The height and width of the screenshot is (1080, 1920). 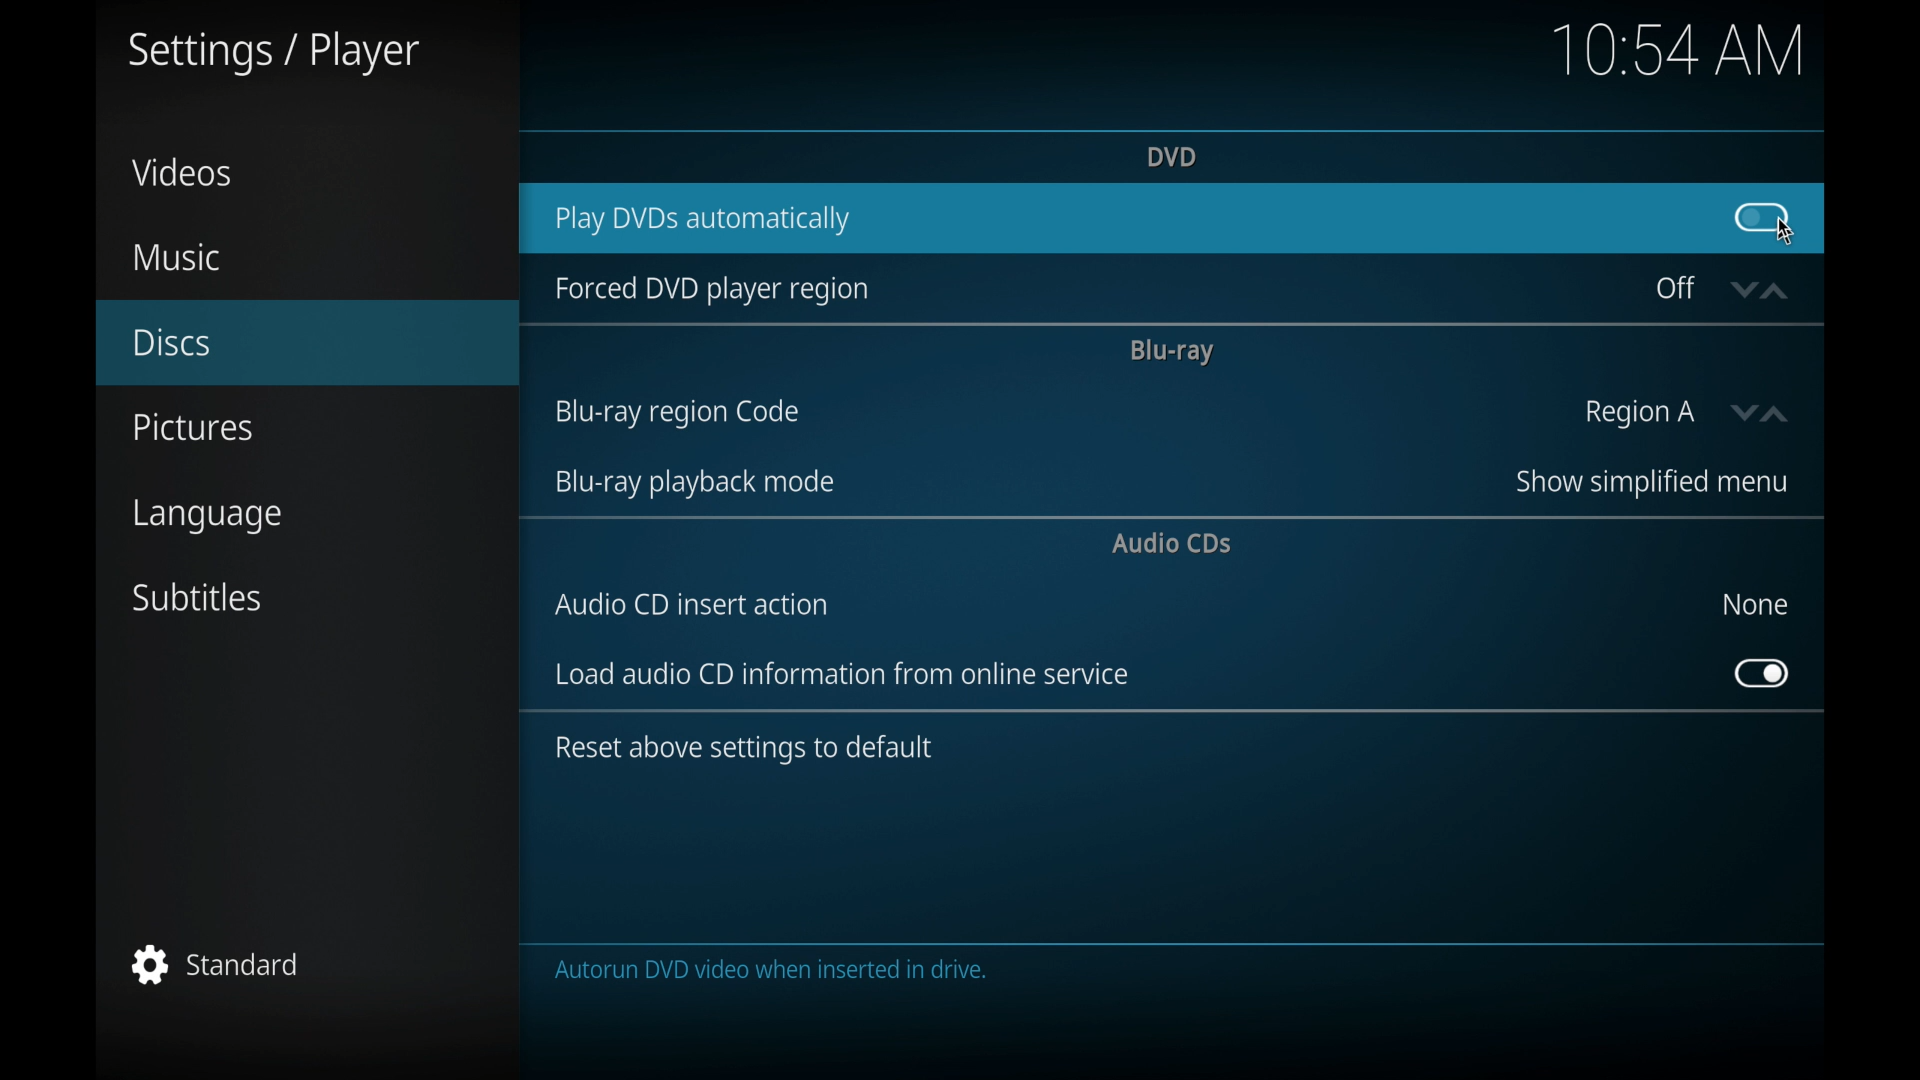 What do you see at coordinates (175, 258) in the screenshot?
I see `music` at bounding box center [175, 258].